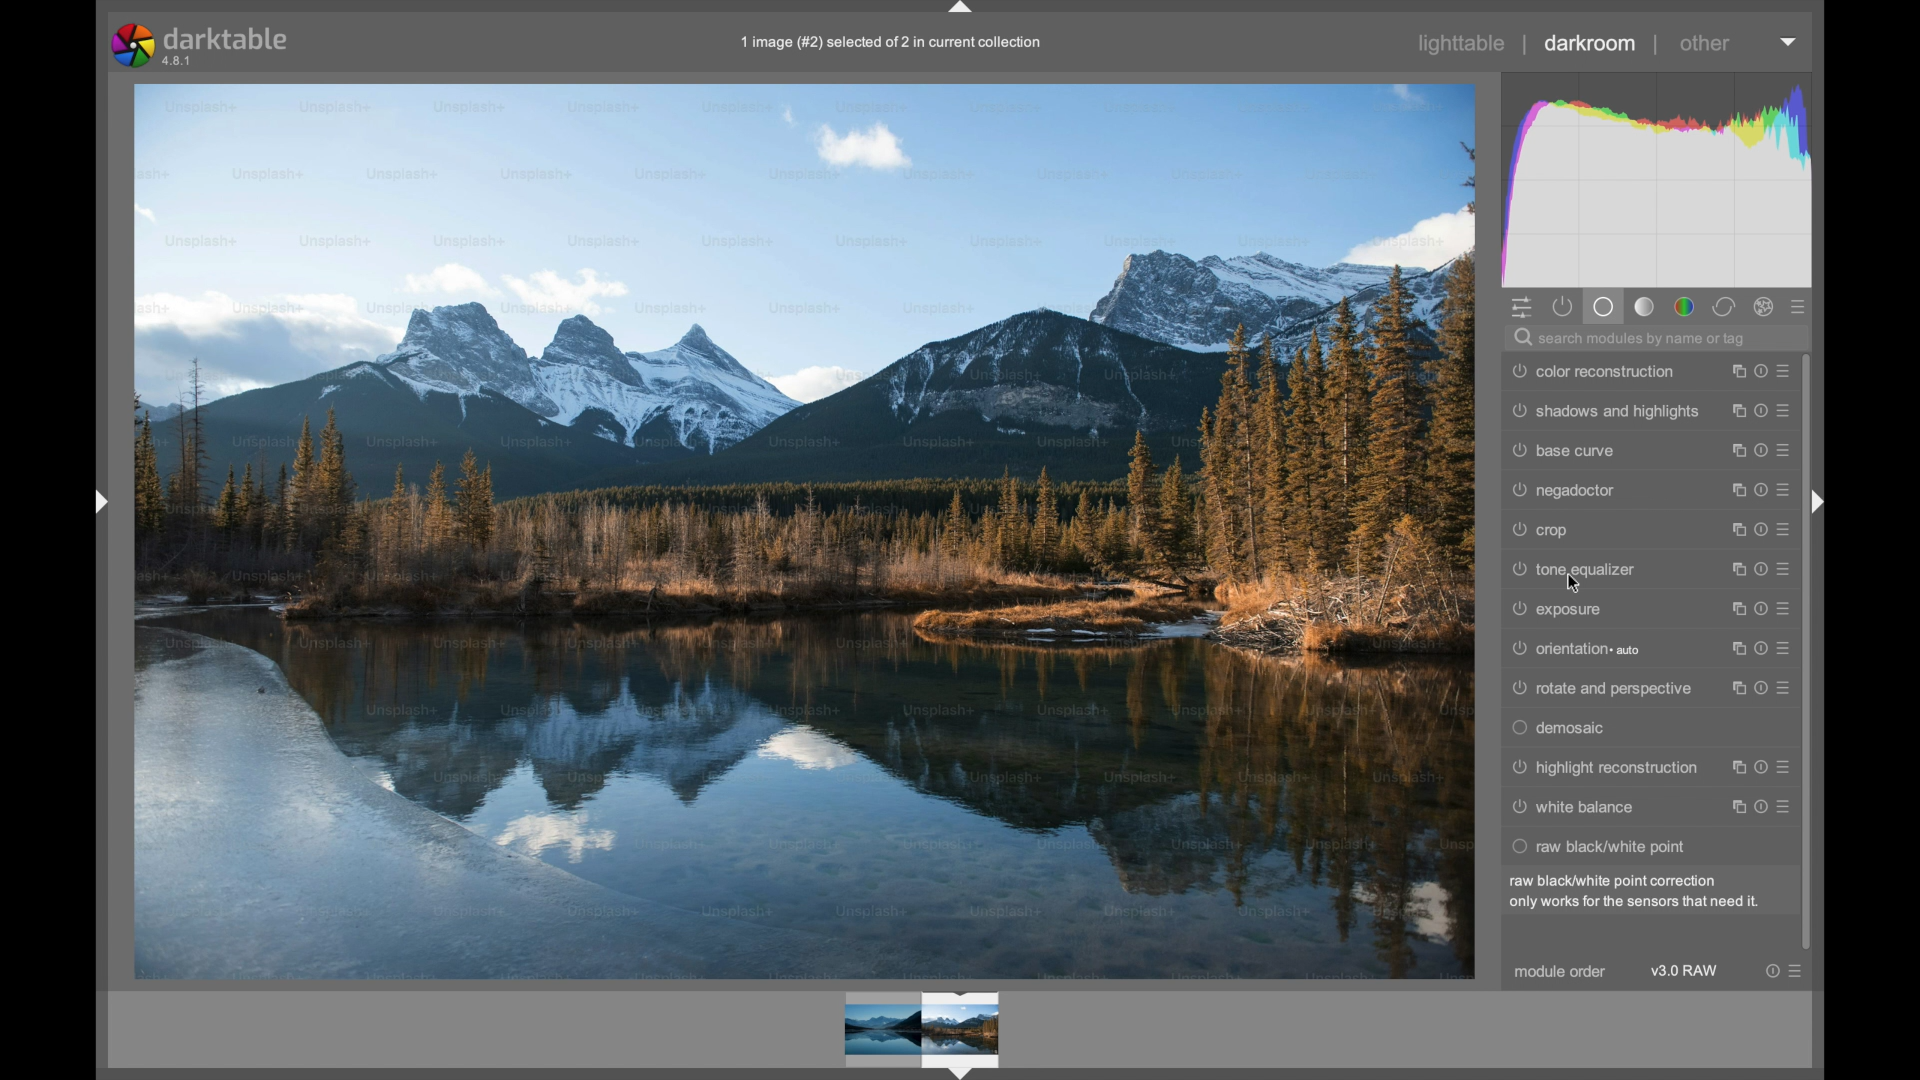 Image resolution: width=1920 pixels, height=1080 pixels. Describe the element at coordinates (200, 45) in the screenshot. I see `darktable 4.8.1` at that location.